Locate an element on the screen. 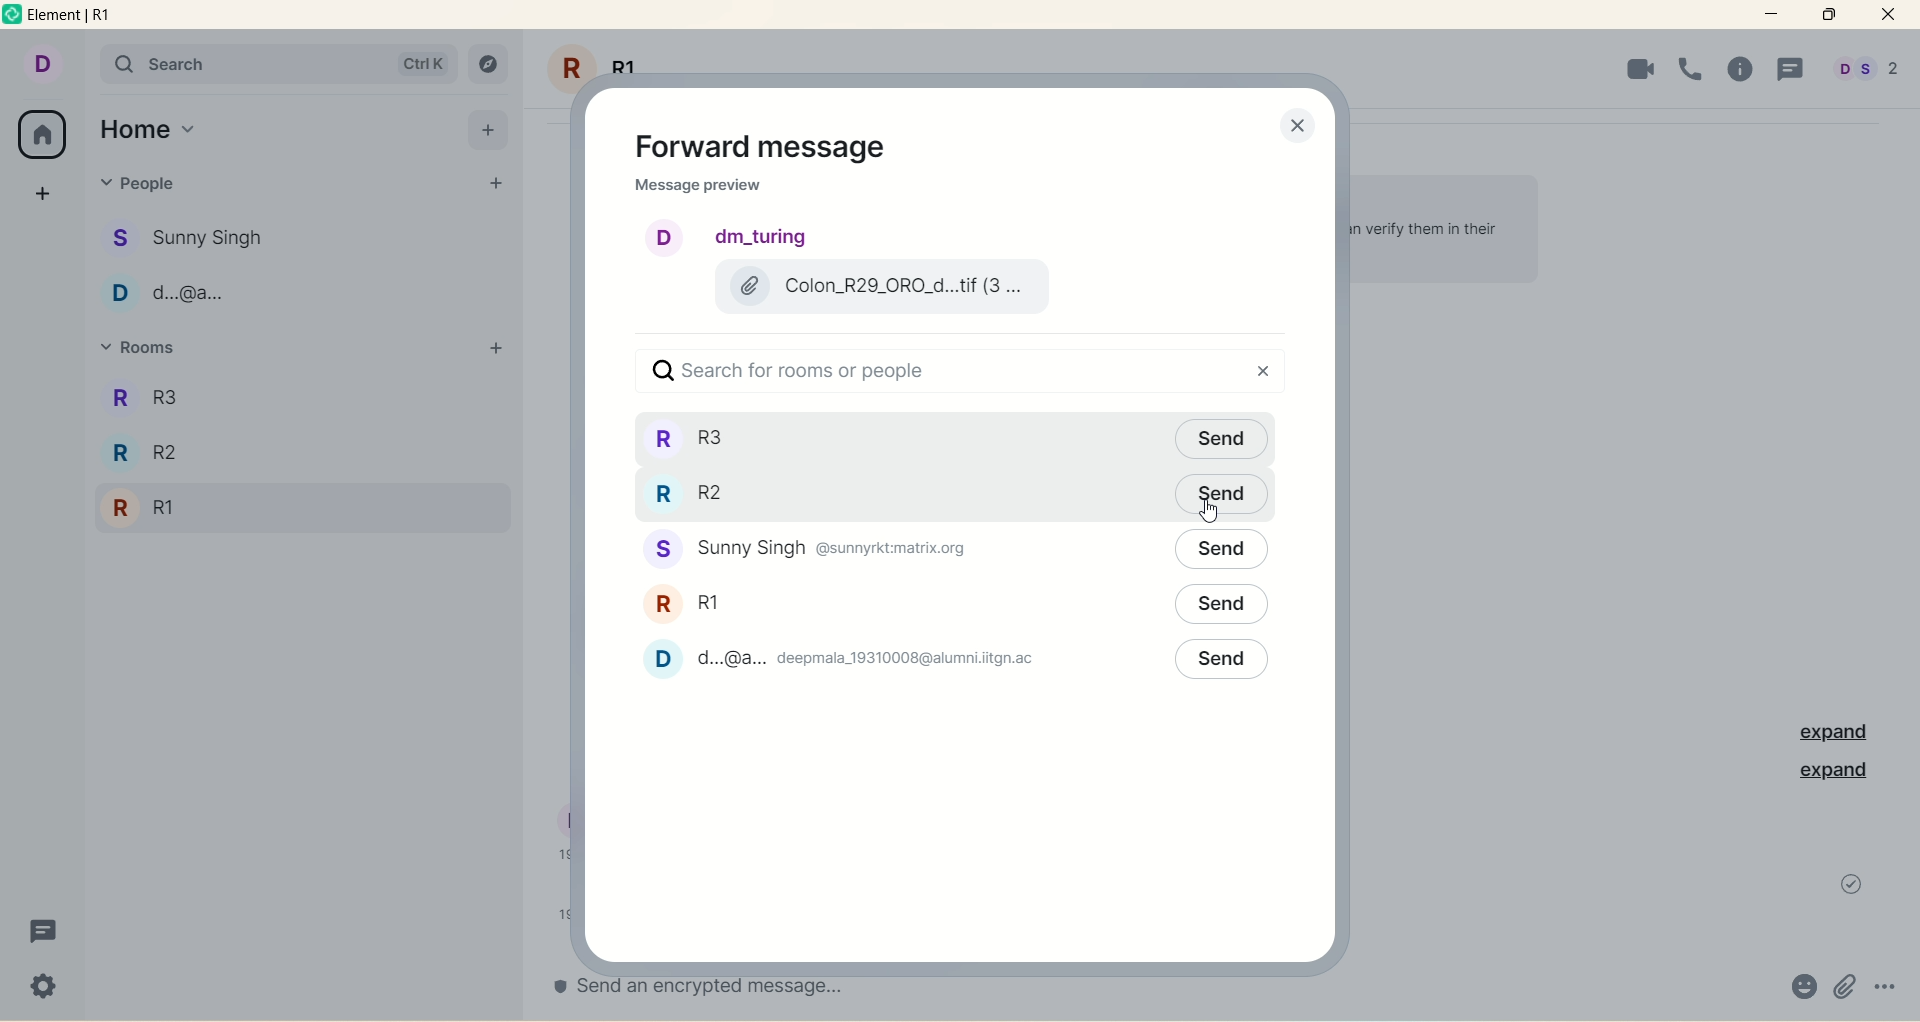  people is located at coordinates (154, 188).